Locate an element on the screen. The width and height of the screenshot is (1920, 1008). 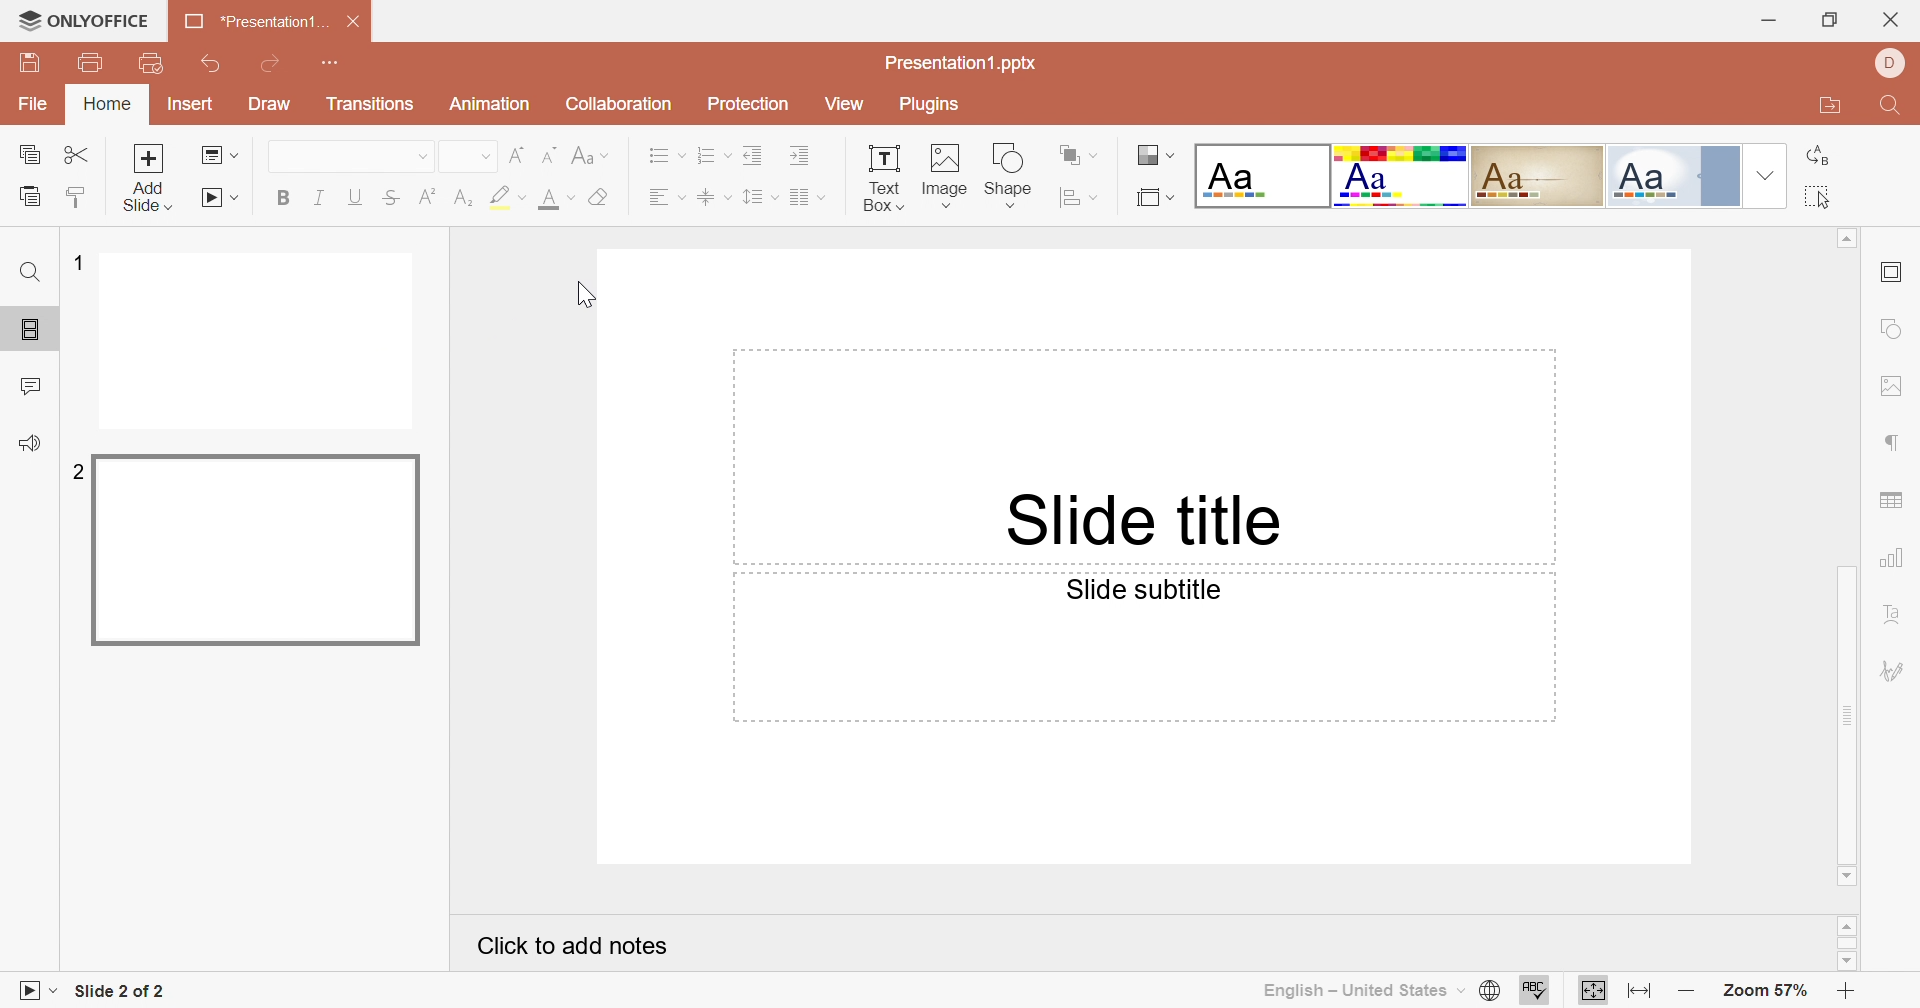
Clear is located at coordinates (602, 195).